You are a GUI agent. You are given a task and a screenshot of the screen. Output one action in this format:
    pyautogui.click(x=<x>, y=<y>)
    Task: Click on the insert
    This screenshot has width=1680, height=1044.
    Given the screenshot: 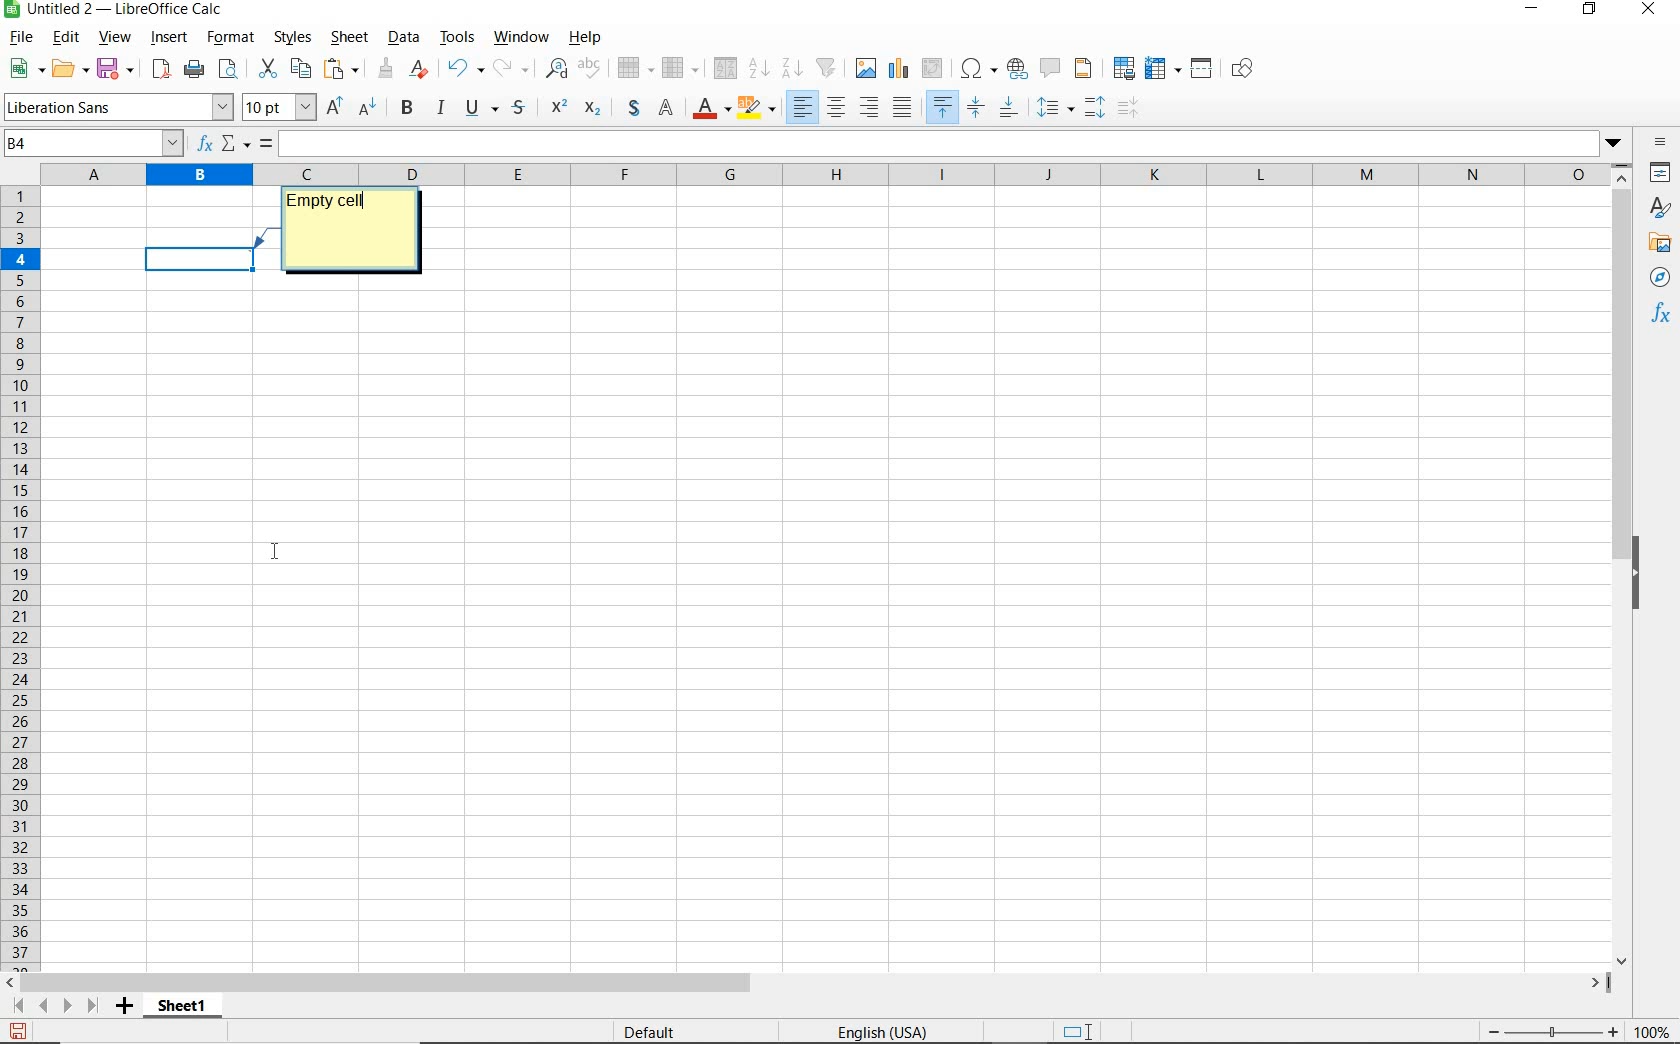 What is the action you would take?
    pyautogui.click(x=169, y=38)
    